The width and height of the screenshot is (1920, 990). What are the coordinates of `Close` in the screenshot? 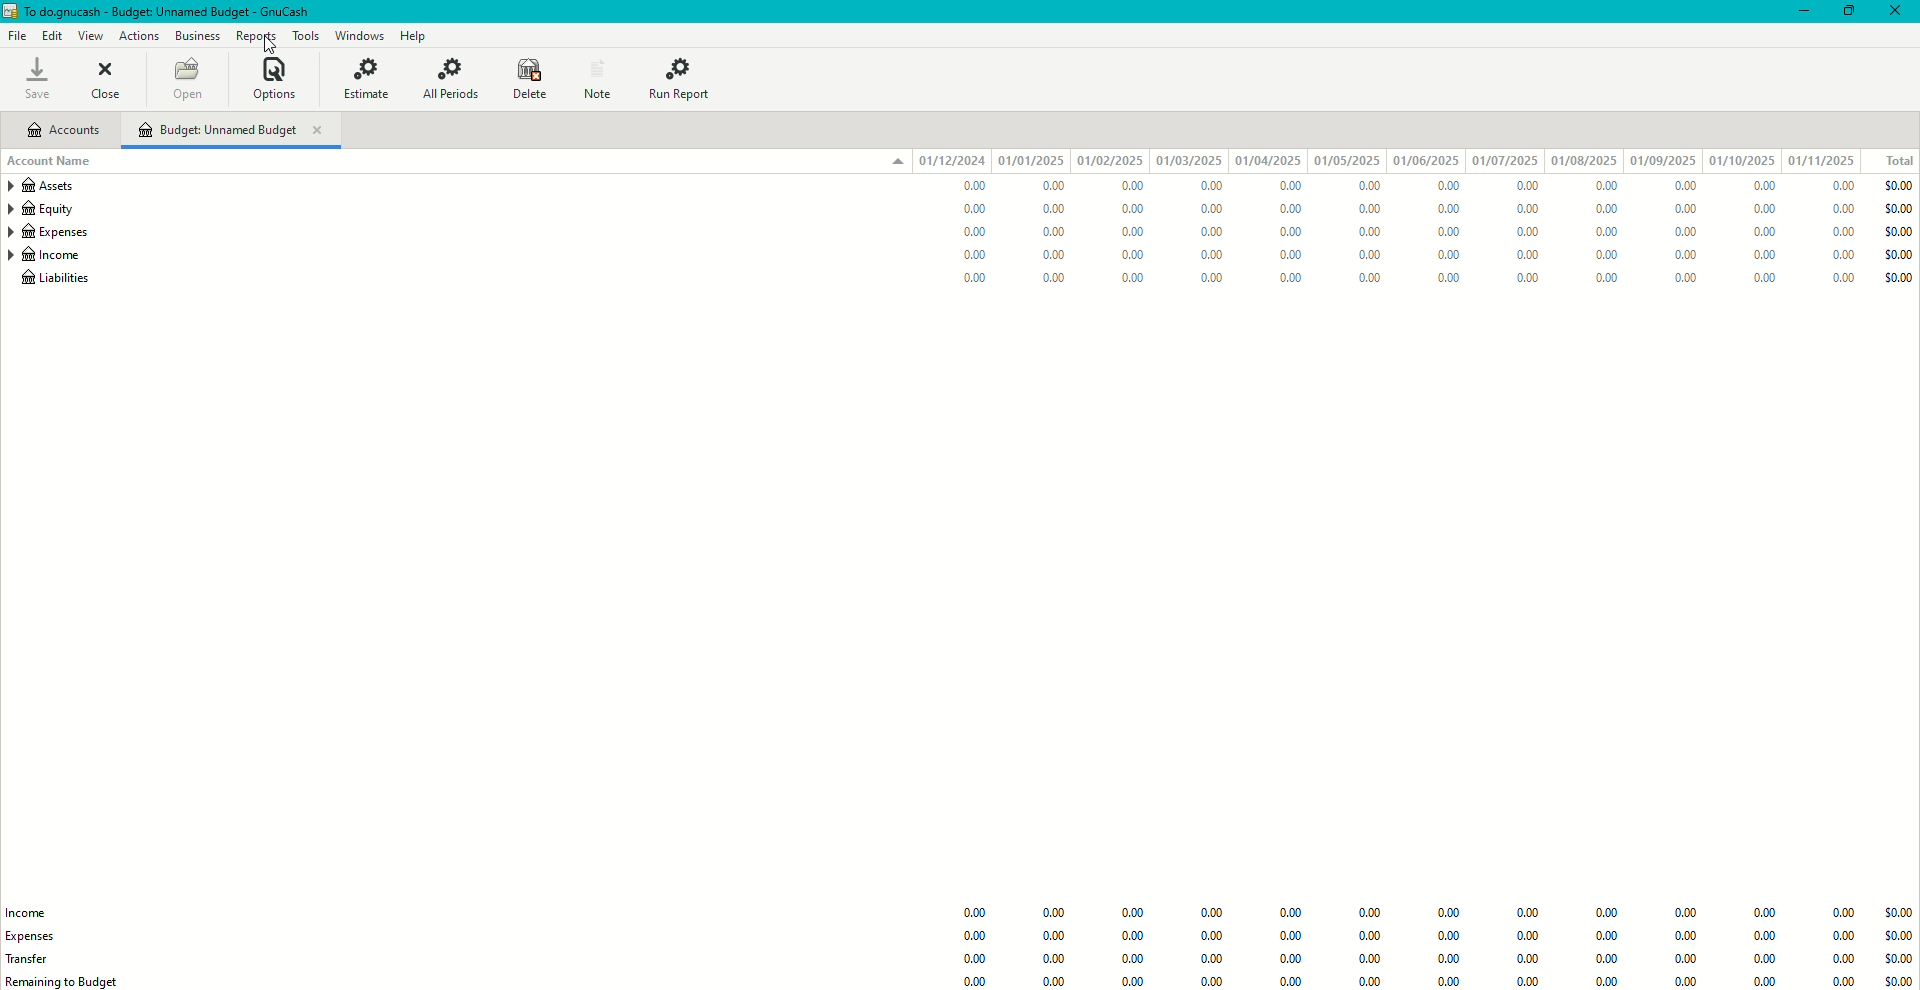 It's located at (105, 79).